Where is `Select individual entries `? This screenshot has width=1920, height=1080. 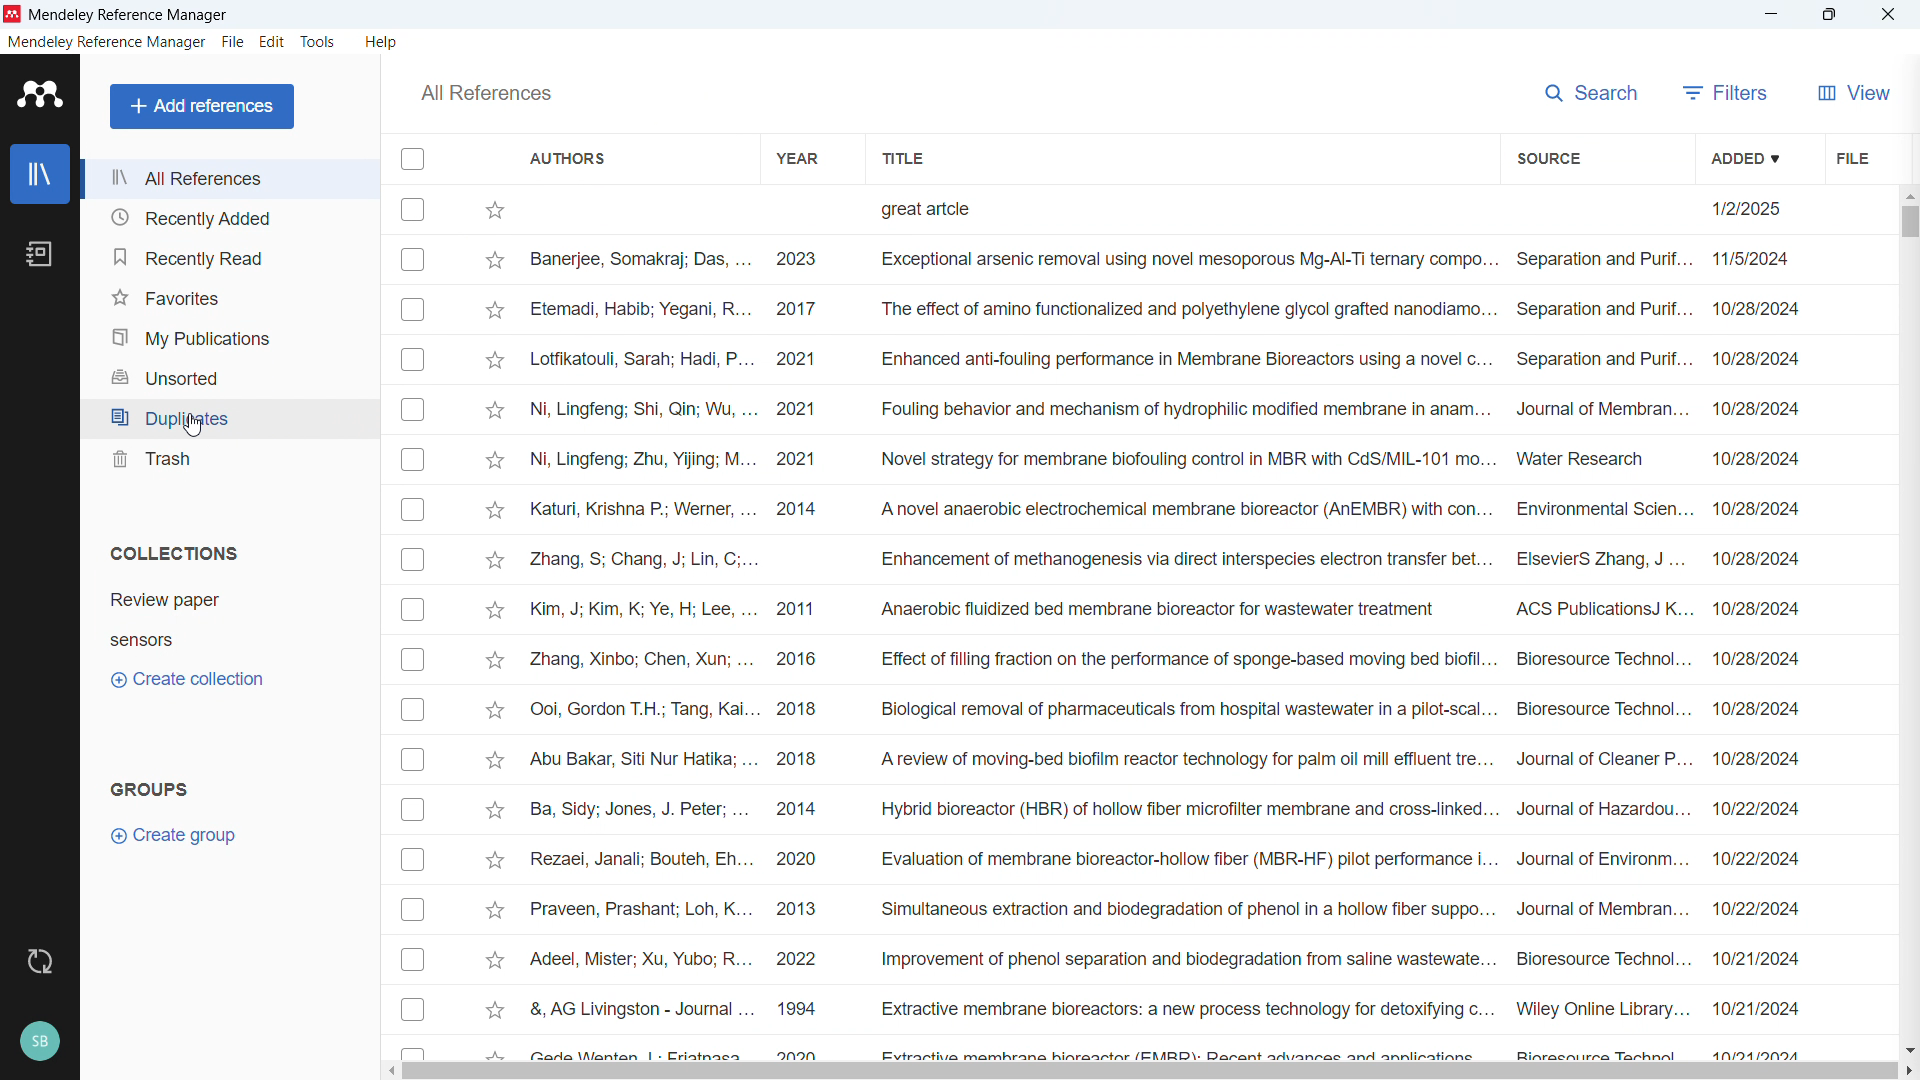
Select individual entries  is located at coordinates (412, 625).